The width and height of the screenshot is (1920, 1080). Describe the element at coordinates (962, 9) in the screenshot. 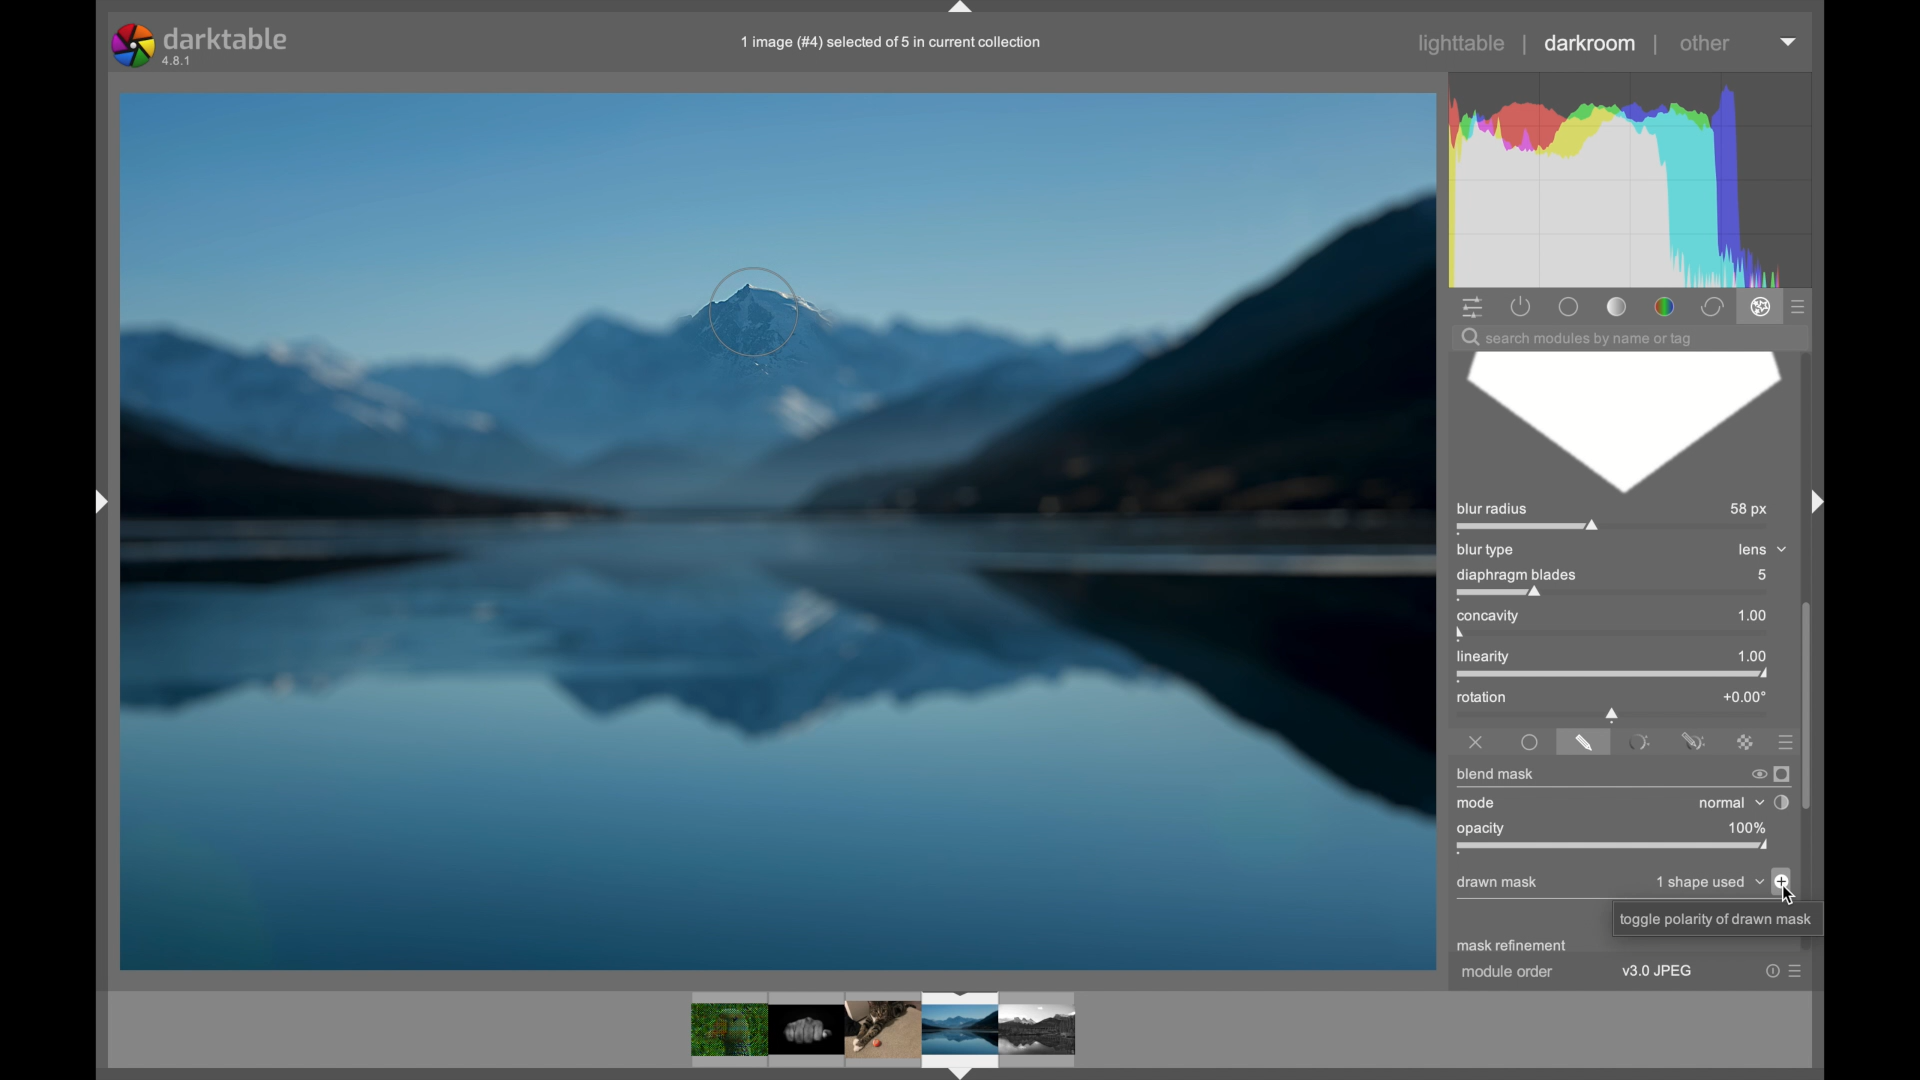

I see `drag handle` at that location.